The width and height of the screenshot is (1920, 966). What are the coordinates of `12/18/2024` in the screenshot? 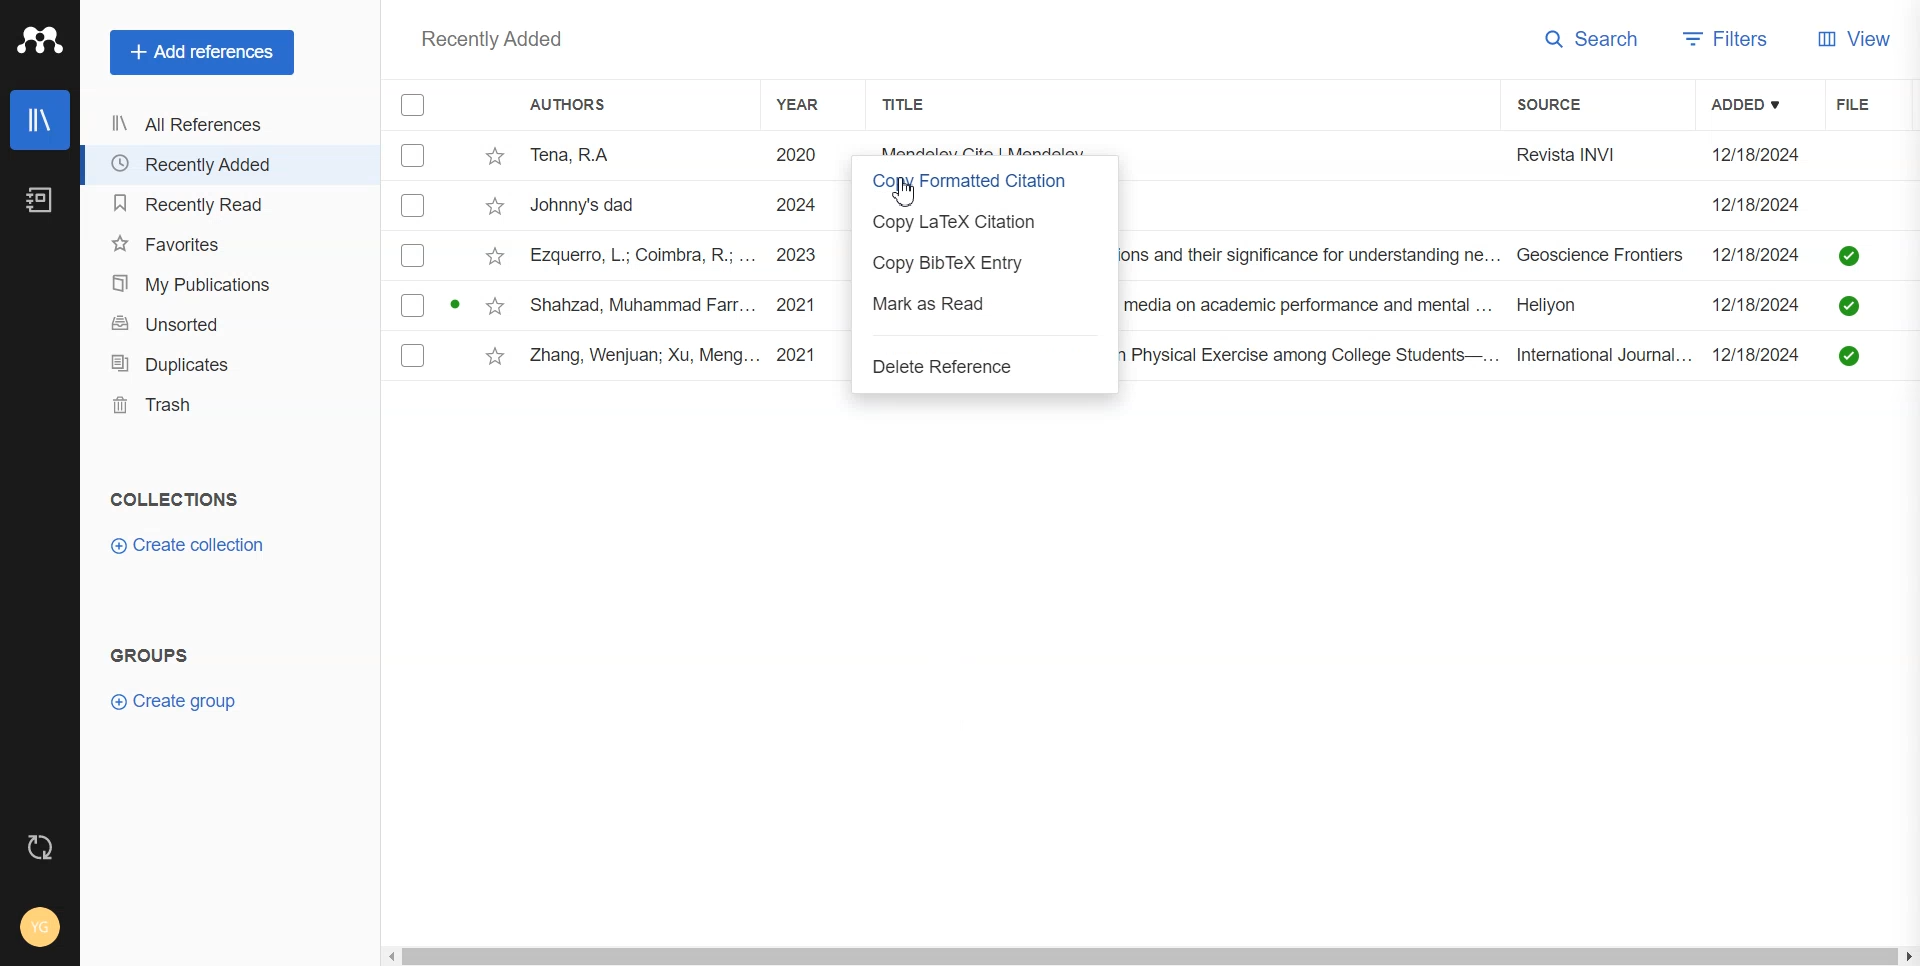 It's located at (1762, 302).